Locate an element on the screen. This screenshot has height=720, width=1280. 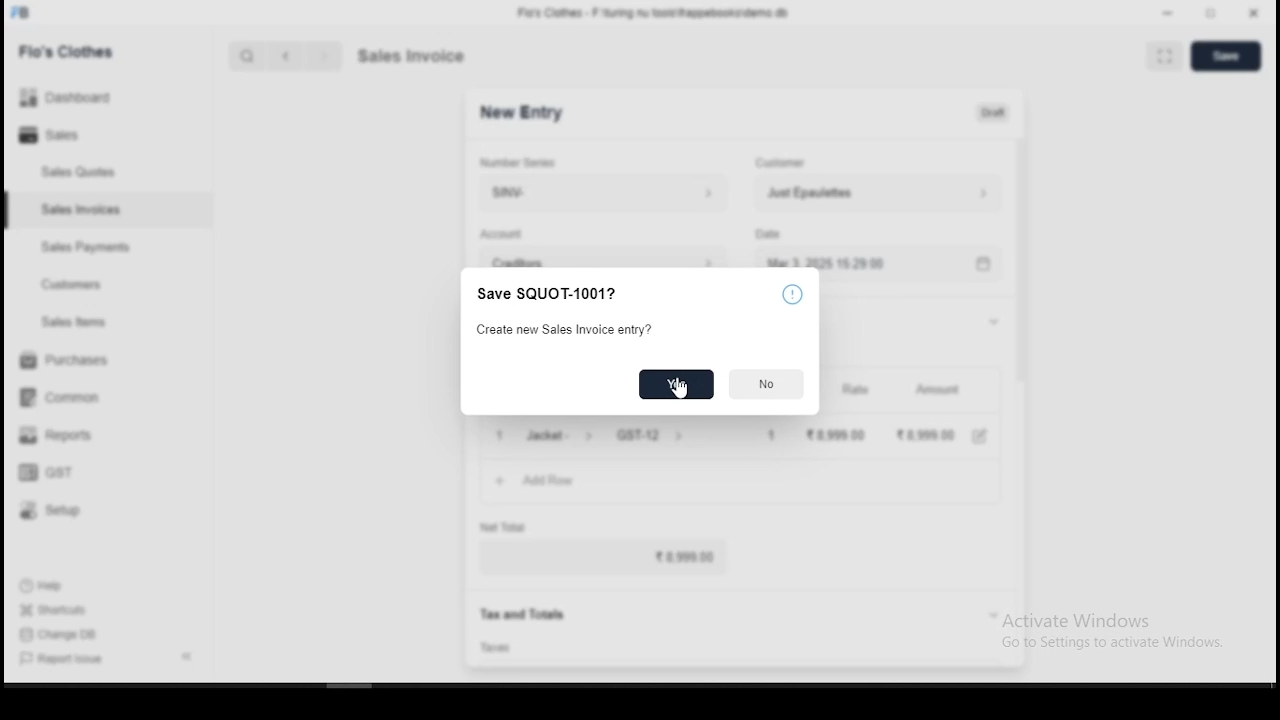
Create new Sales Invoice entry? is located at coordinates (571, 331).